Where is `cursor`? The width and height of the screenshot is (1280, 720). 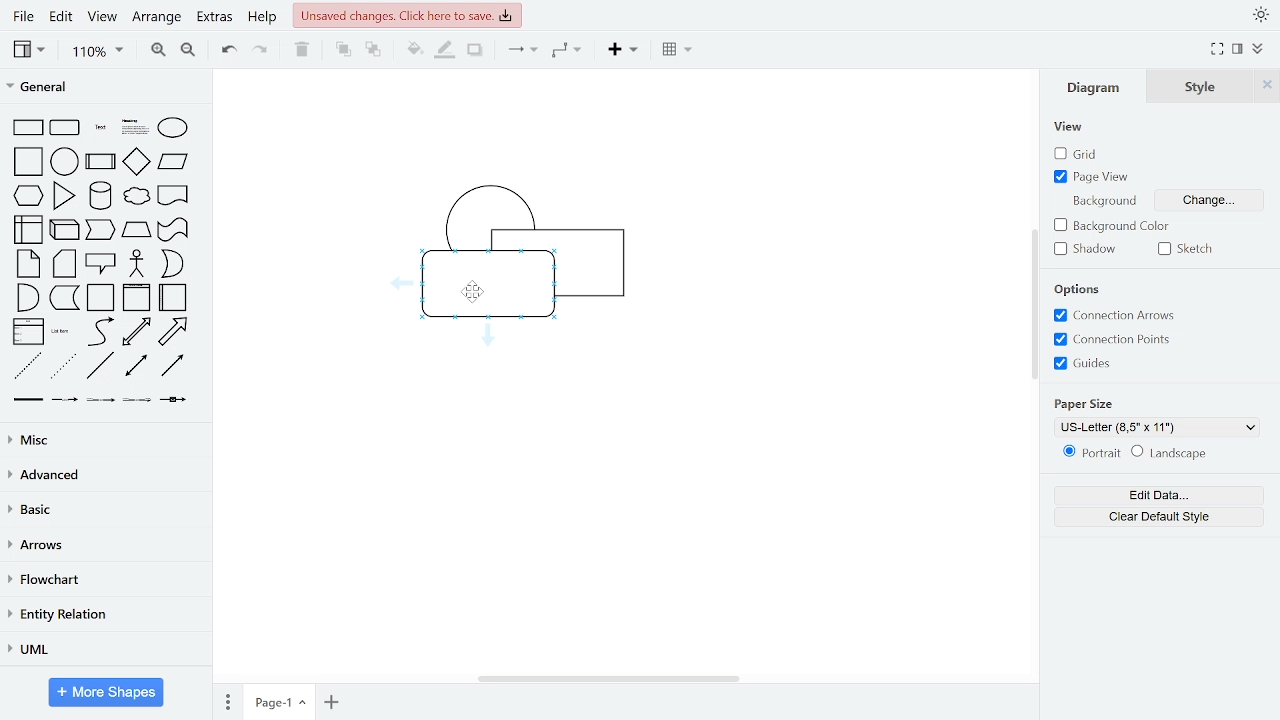
cursor is located at coordinates (474, 294).